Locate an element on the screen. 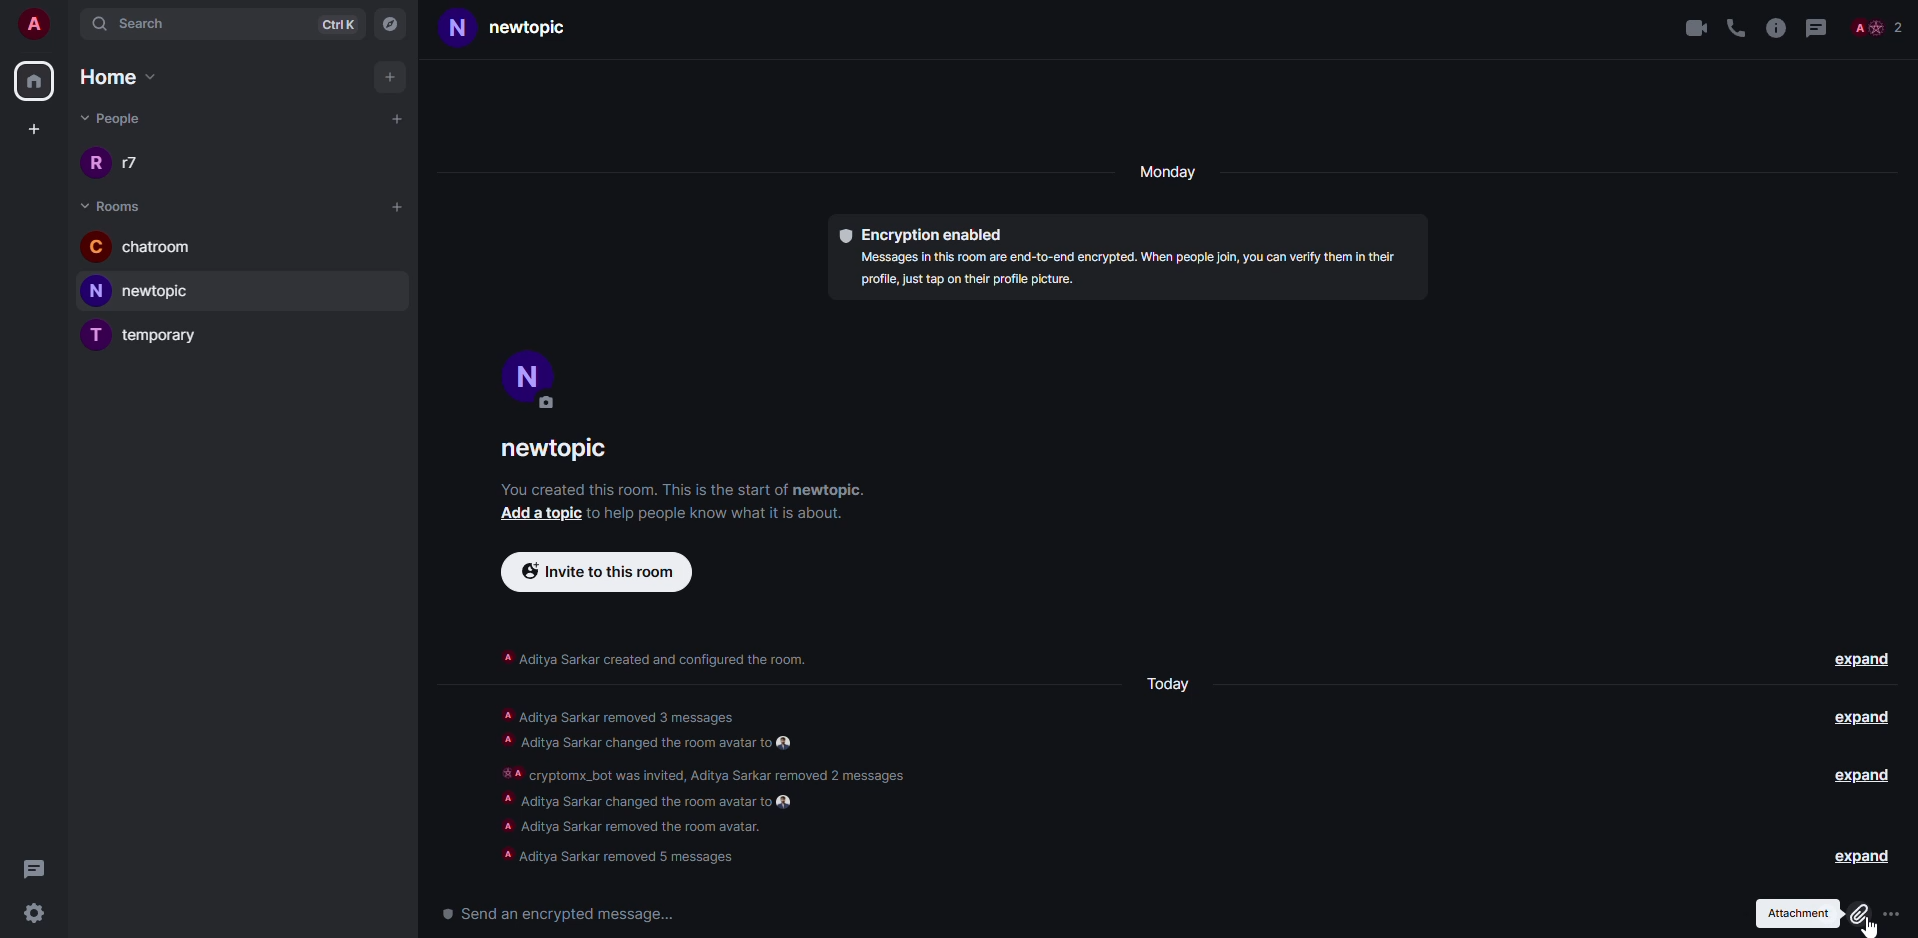 Image resolution: width=1918 pixels, height=938 pixels.  is located at coordinates (1884, 26).